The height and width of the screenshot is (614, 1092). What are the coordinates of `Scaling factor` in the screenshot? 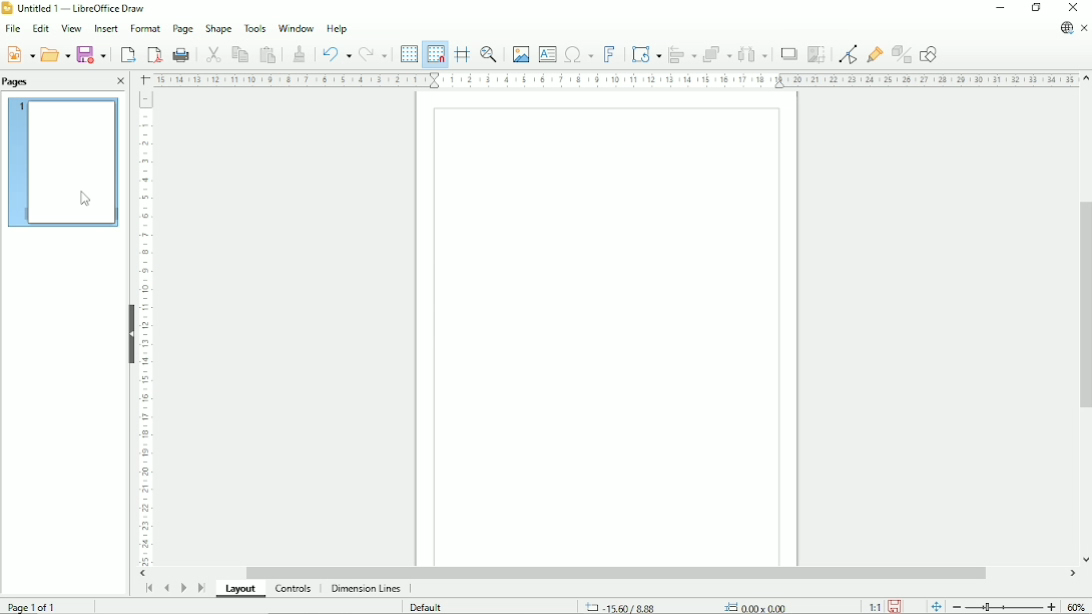 It's located at (874, 606).